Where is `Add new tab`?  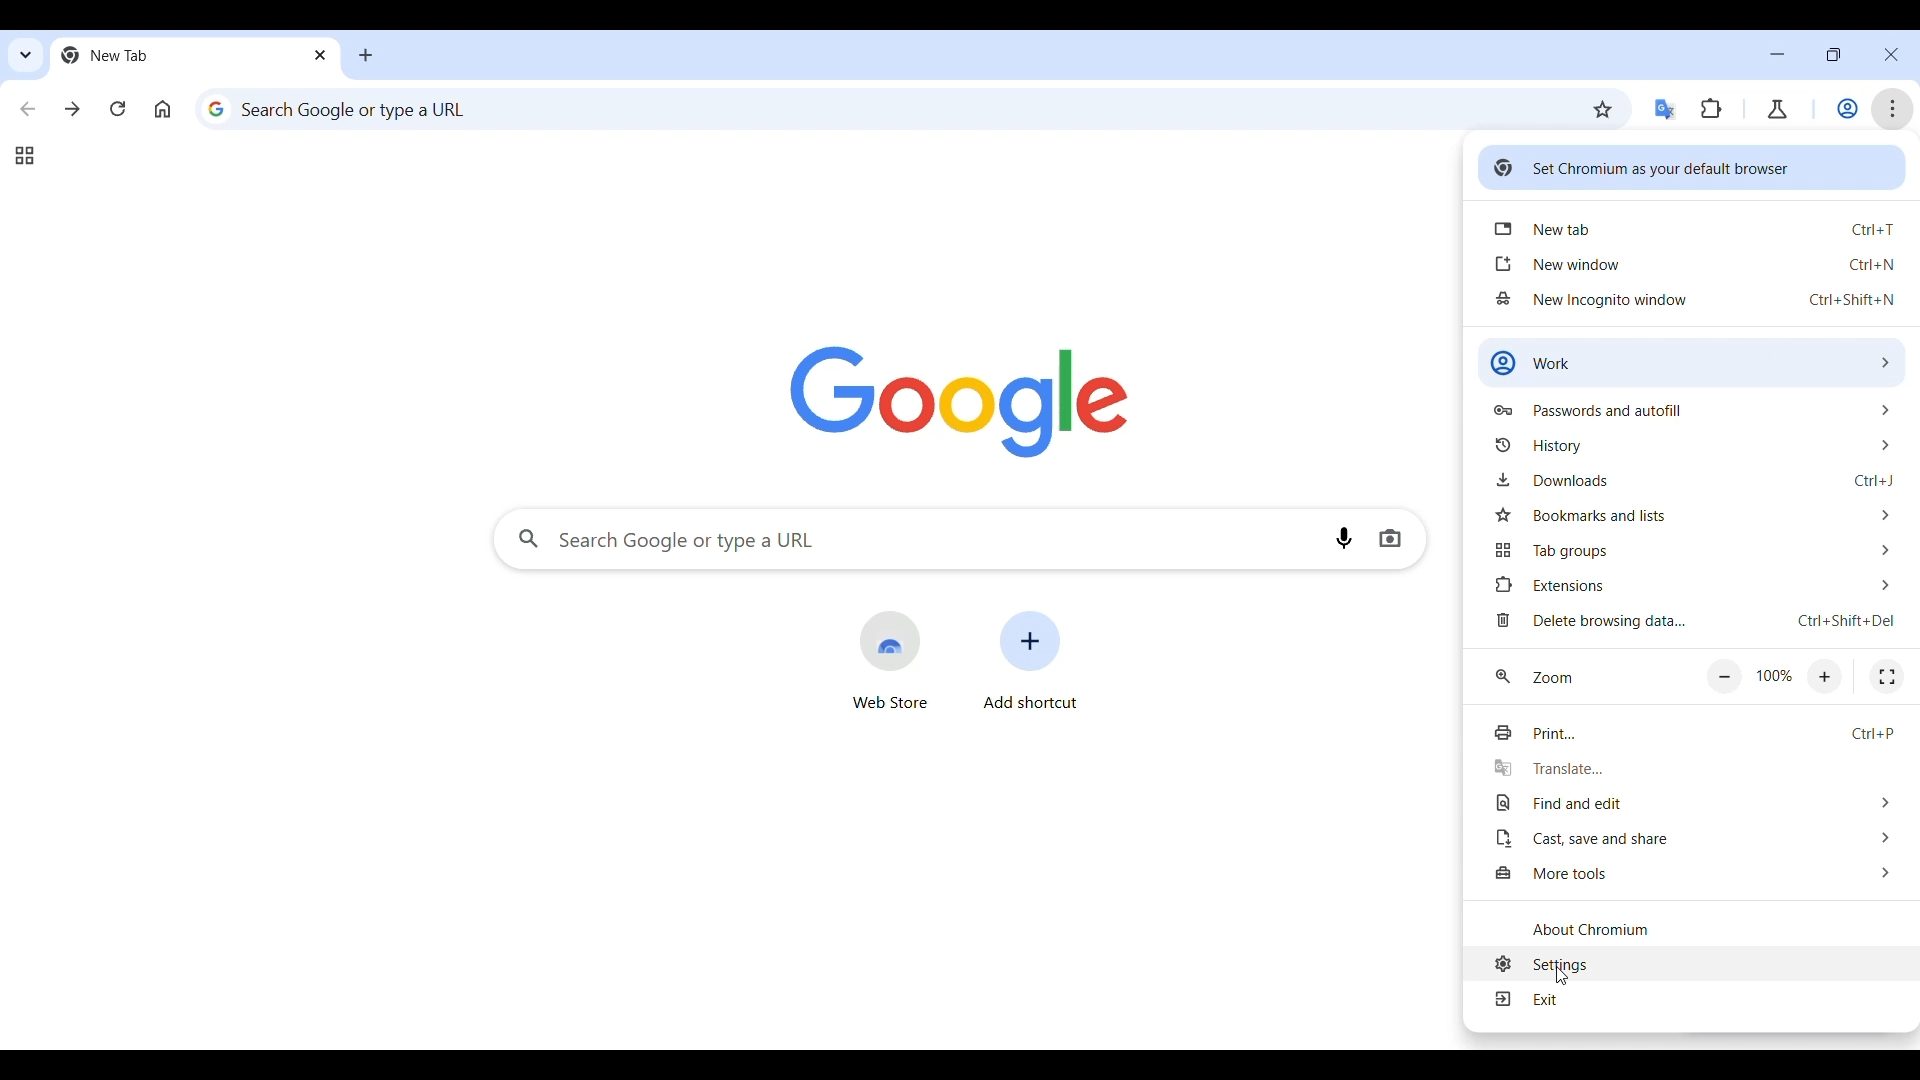
Add new tab is located at coordinates (366, 55).